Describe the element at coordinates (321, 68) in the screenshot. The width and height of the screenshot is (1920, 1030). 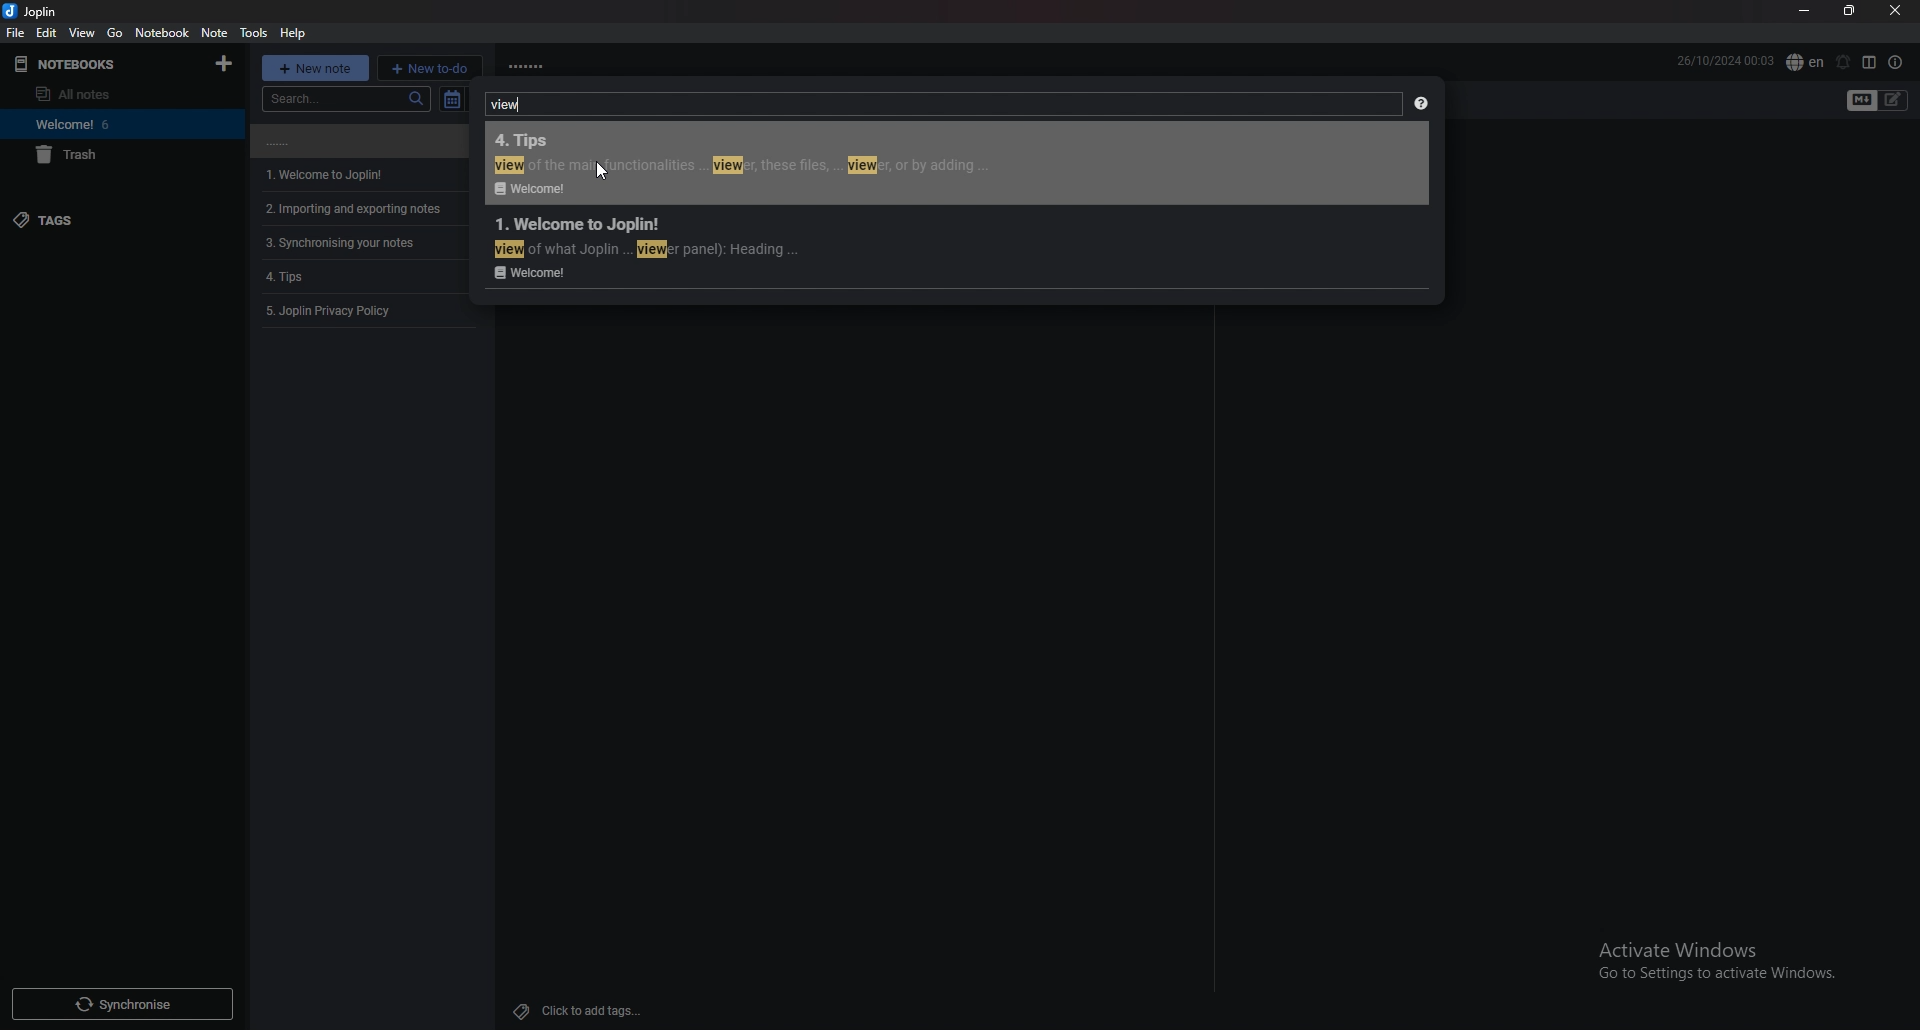
I see `new note` at that location.